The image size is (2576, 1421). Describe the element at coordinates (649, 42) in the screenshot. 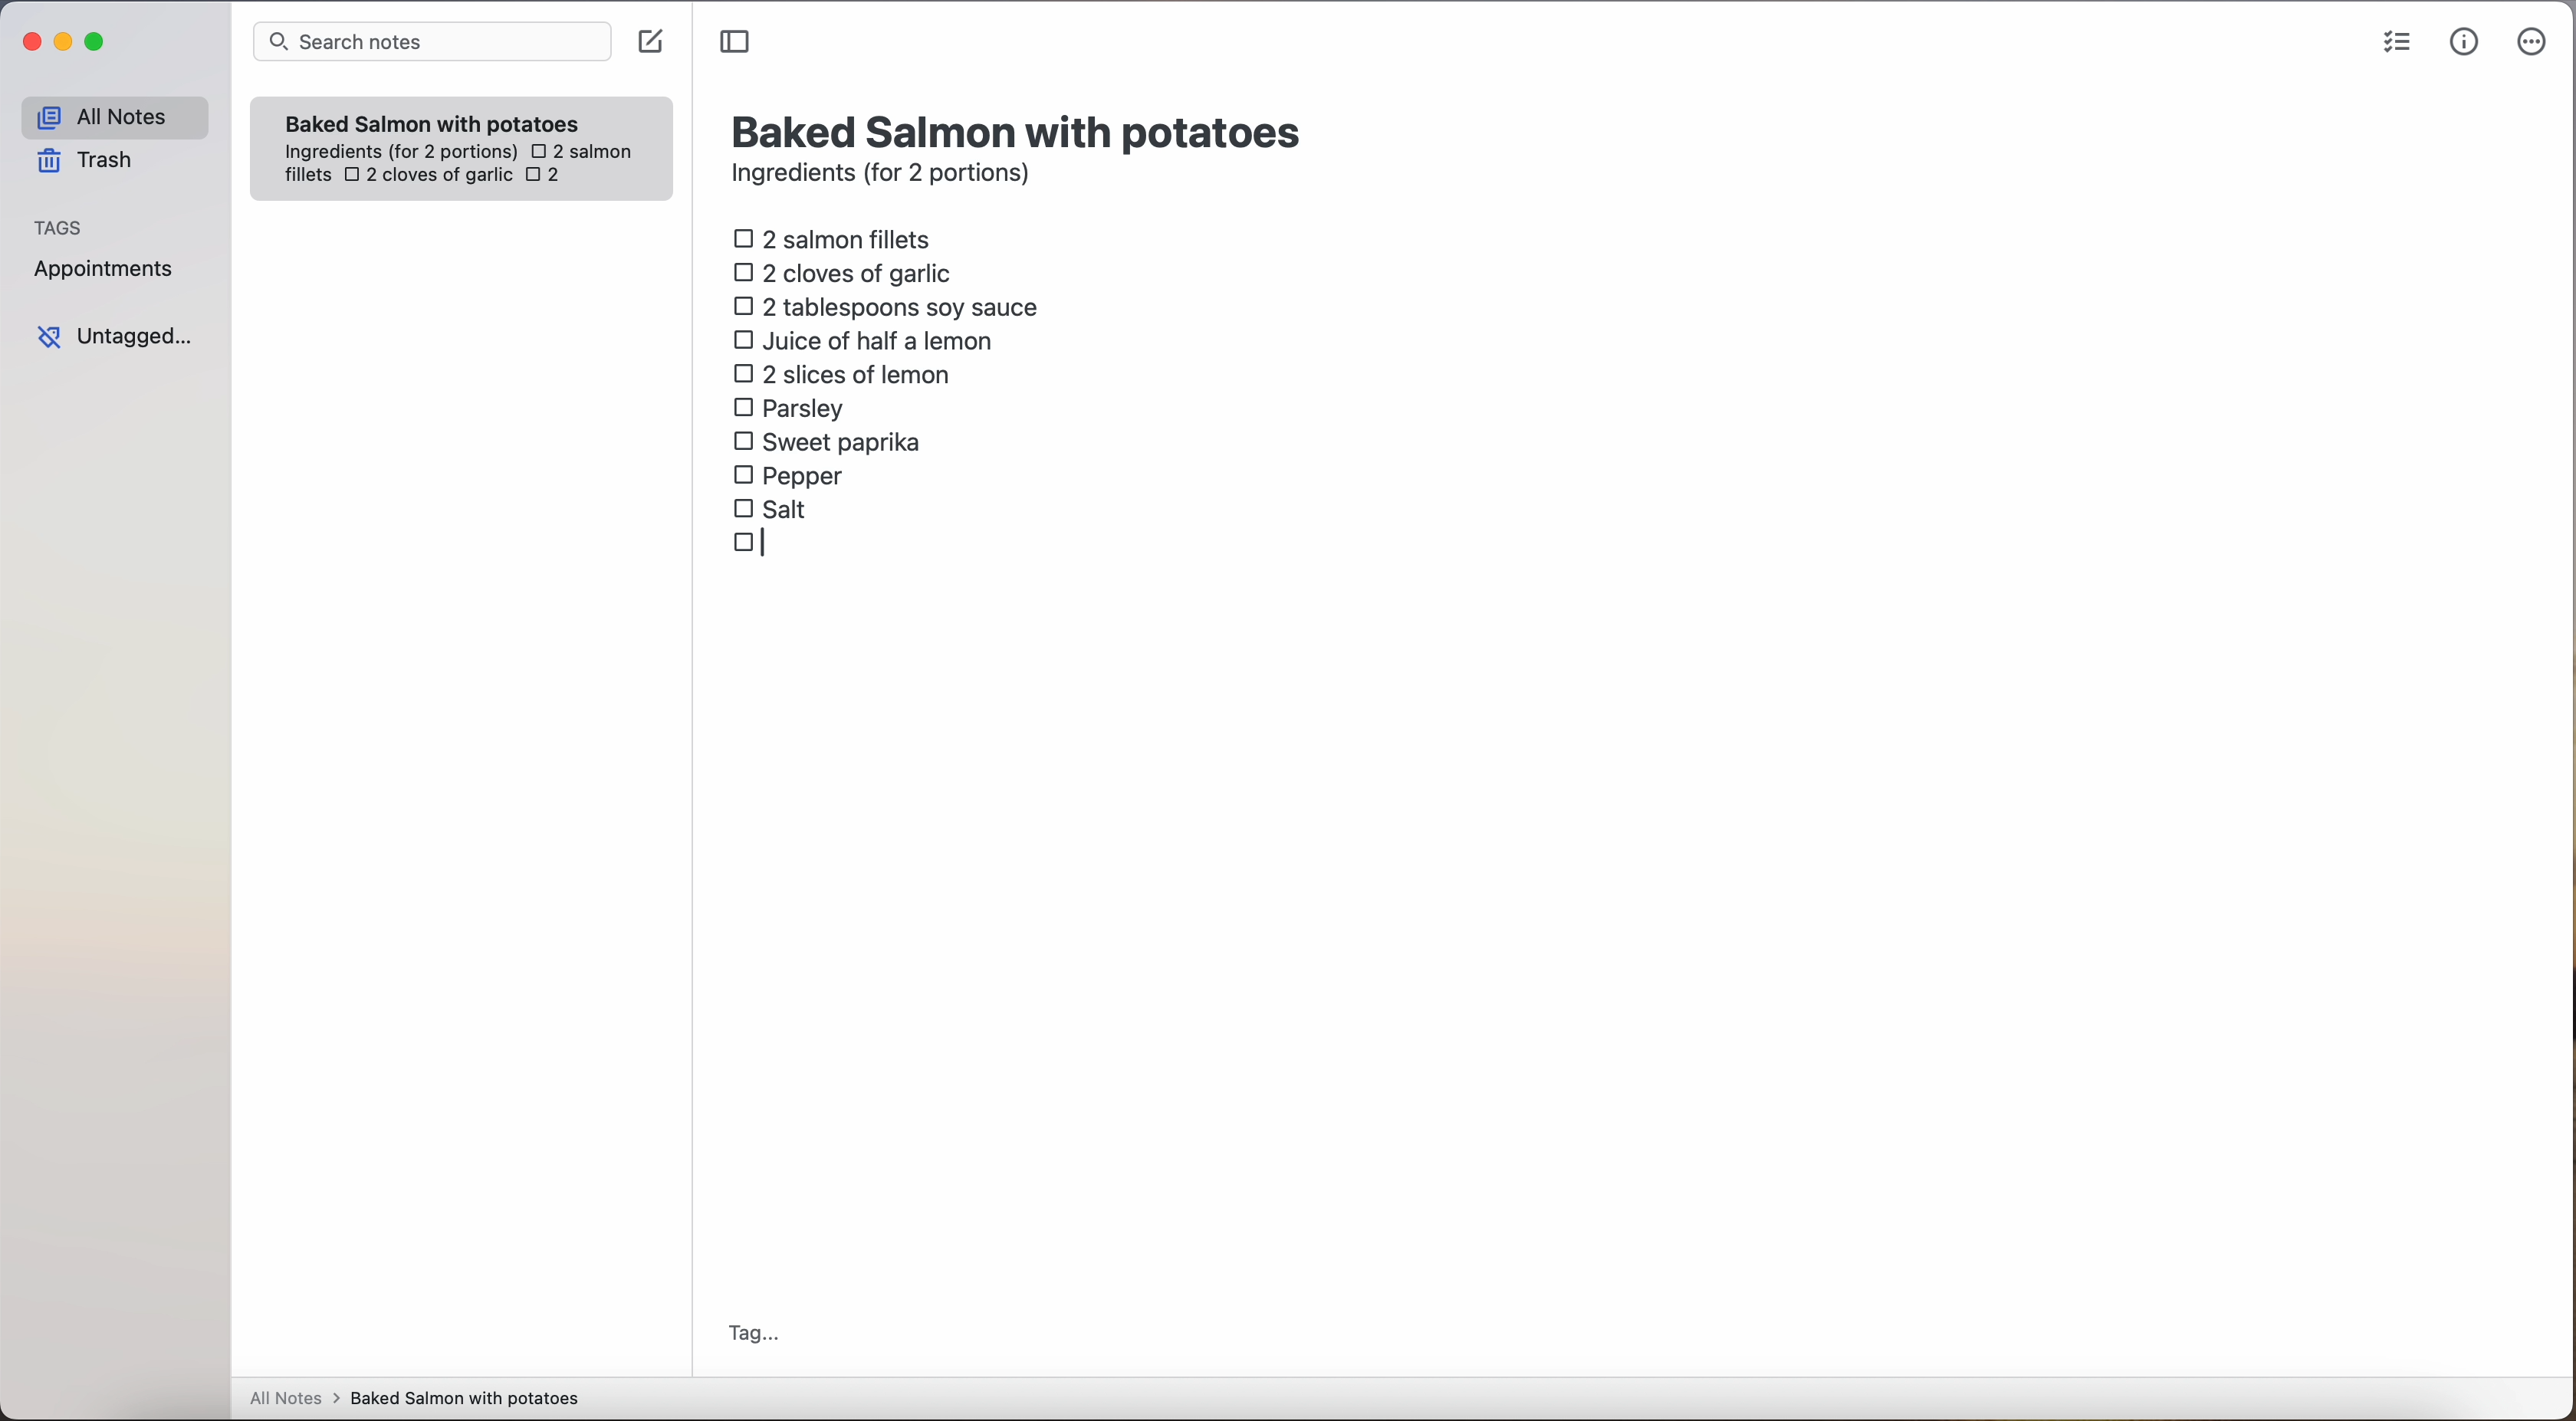

I see `create note` at that location.